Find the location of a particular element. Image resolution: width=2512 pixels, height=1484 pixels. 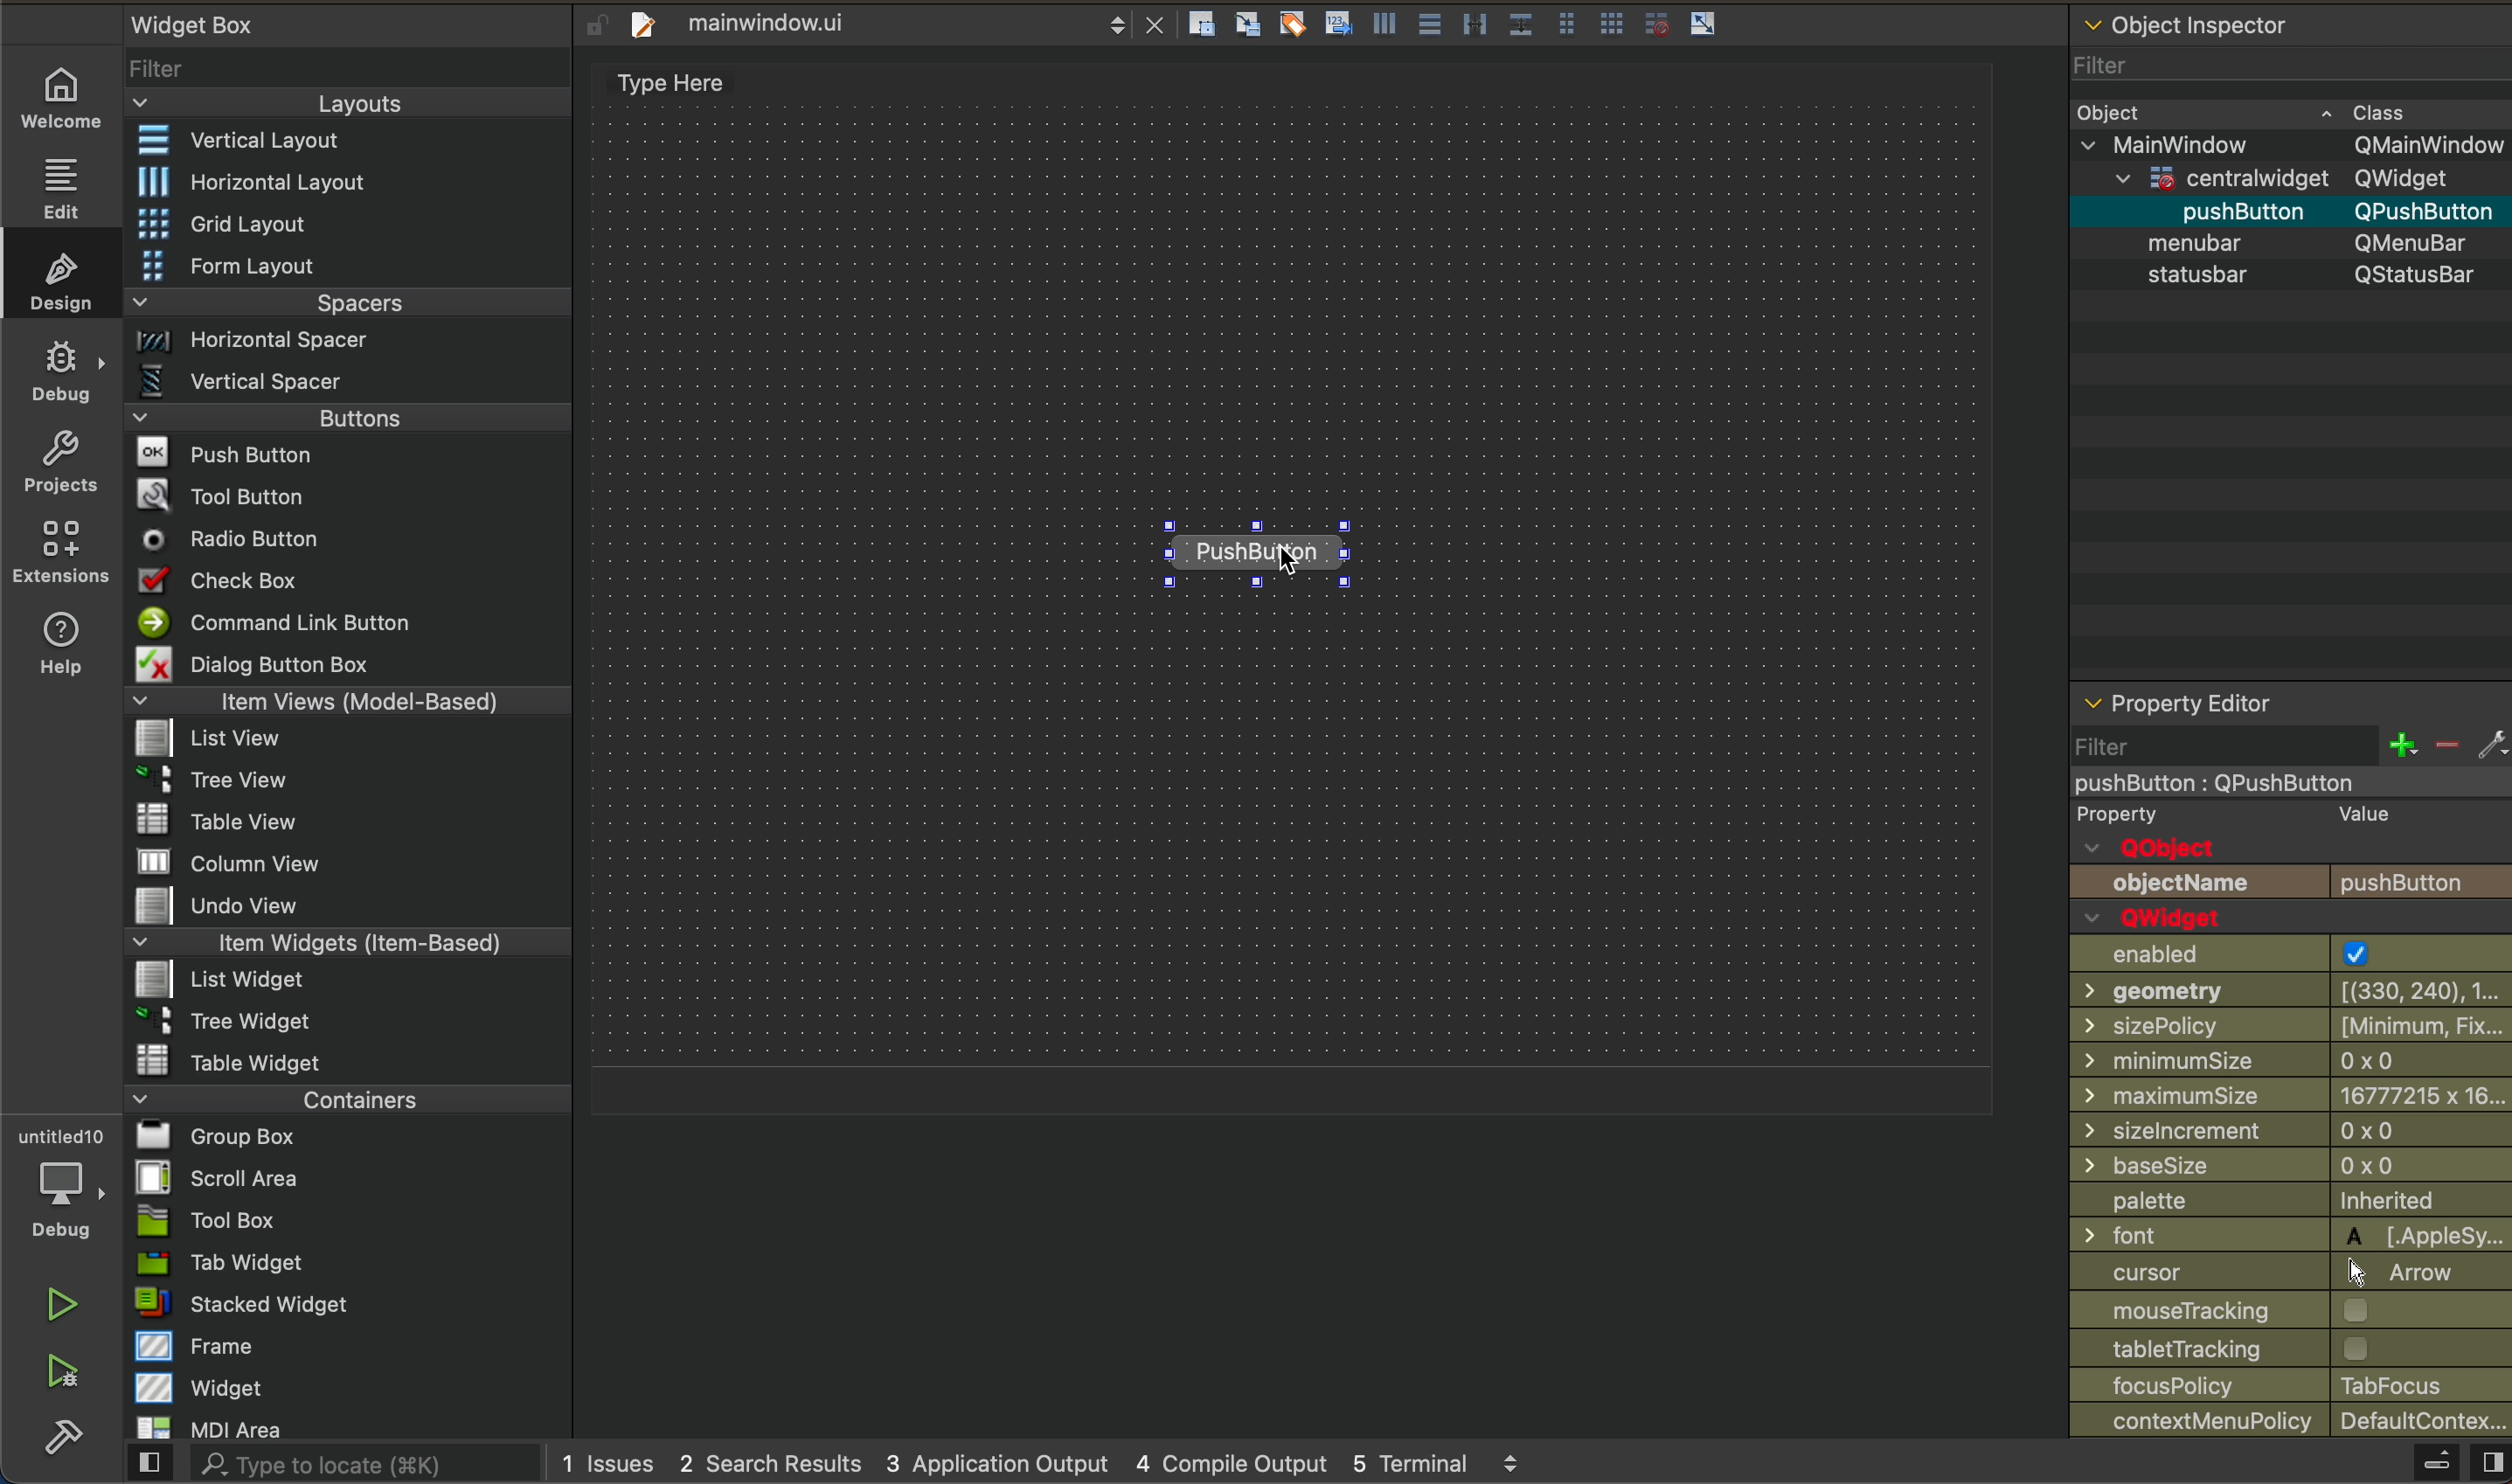

tool box is located at coordinates (343, 1223).